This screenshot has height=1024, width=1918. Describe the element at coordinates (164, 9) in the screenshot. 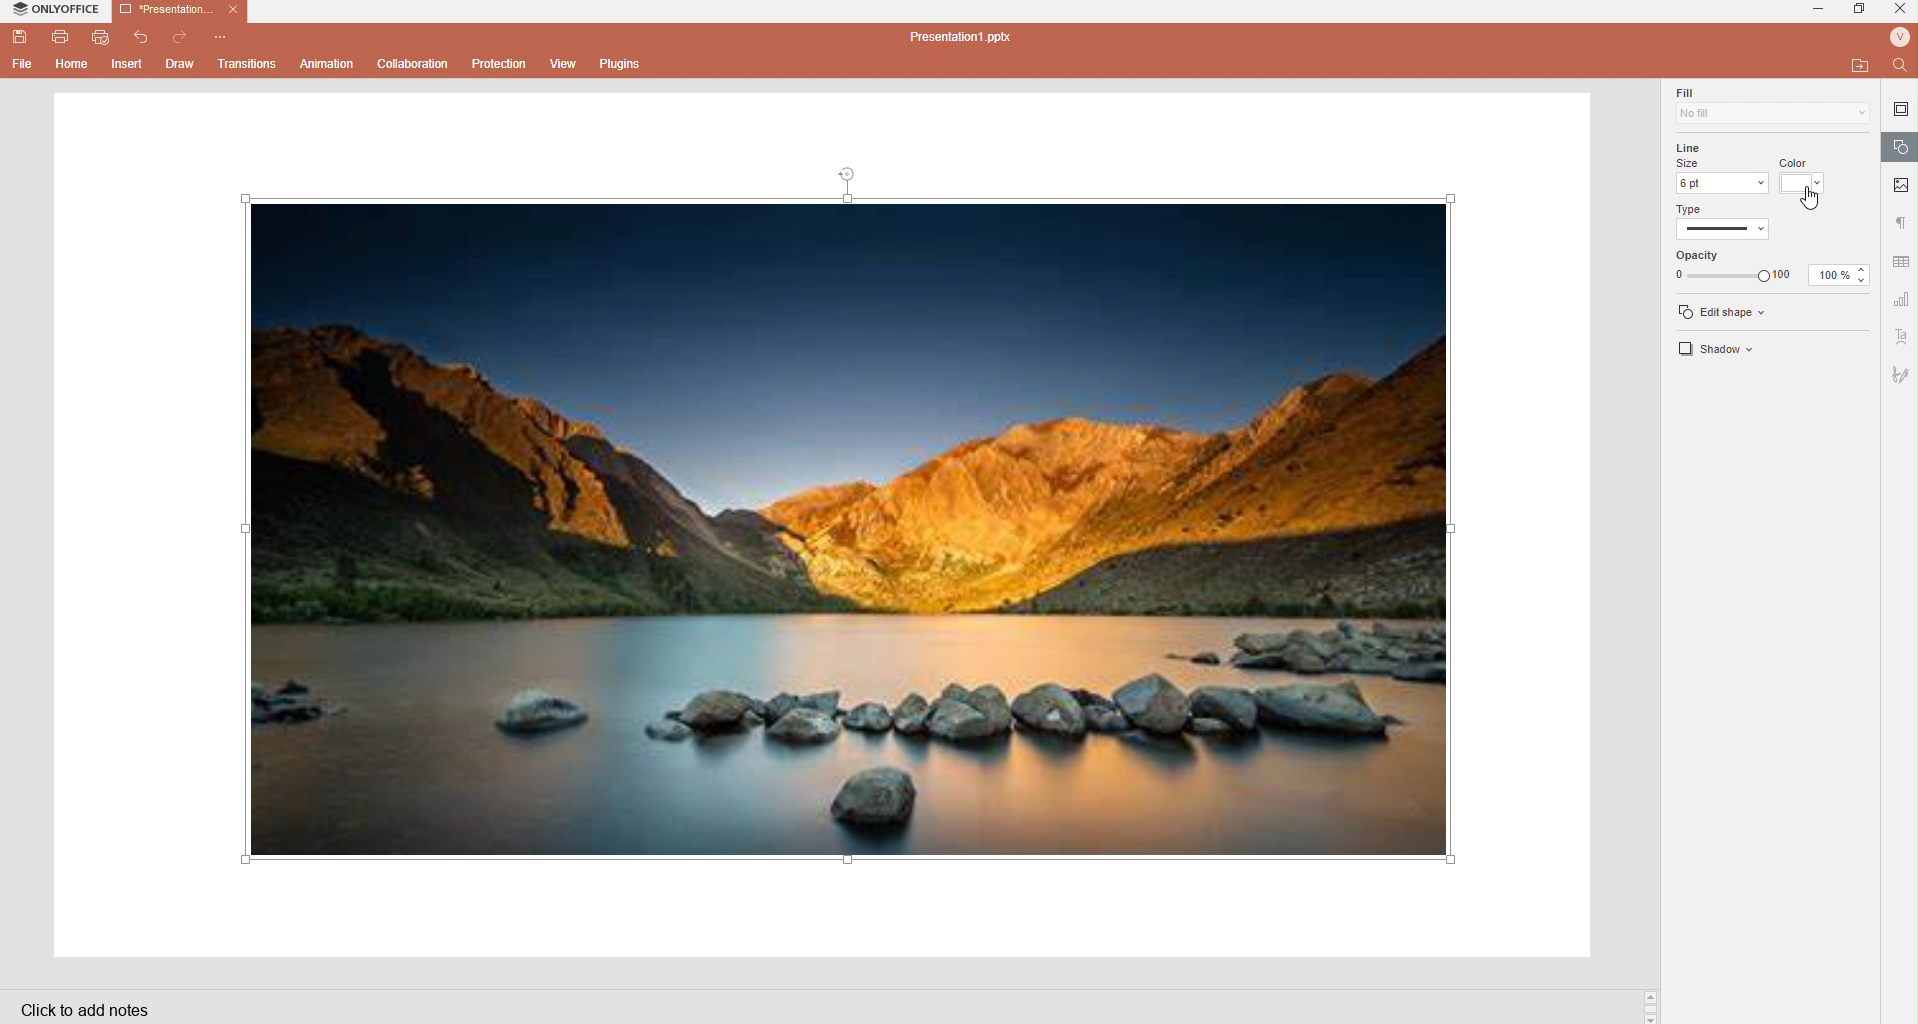

I see `Presentation1.` at that location.